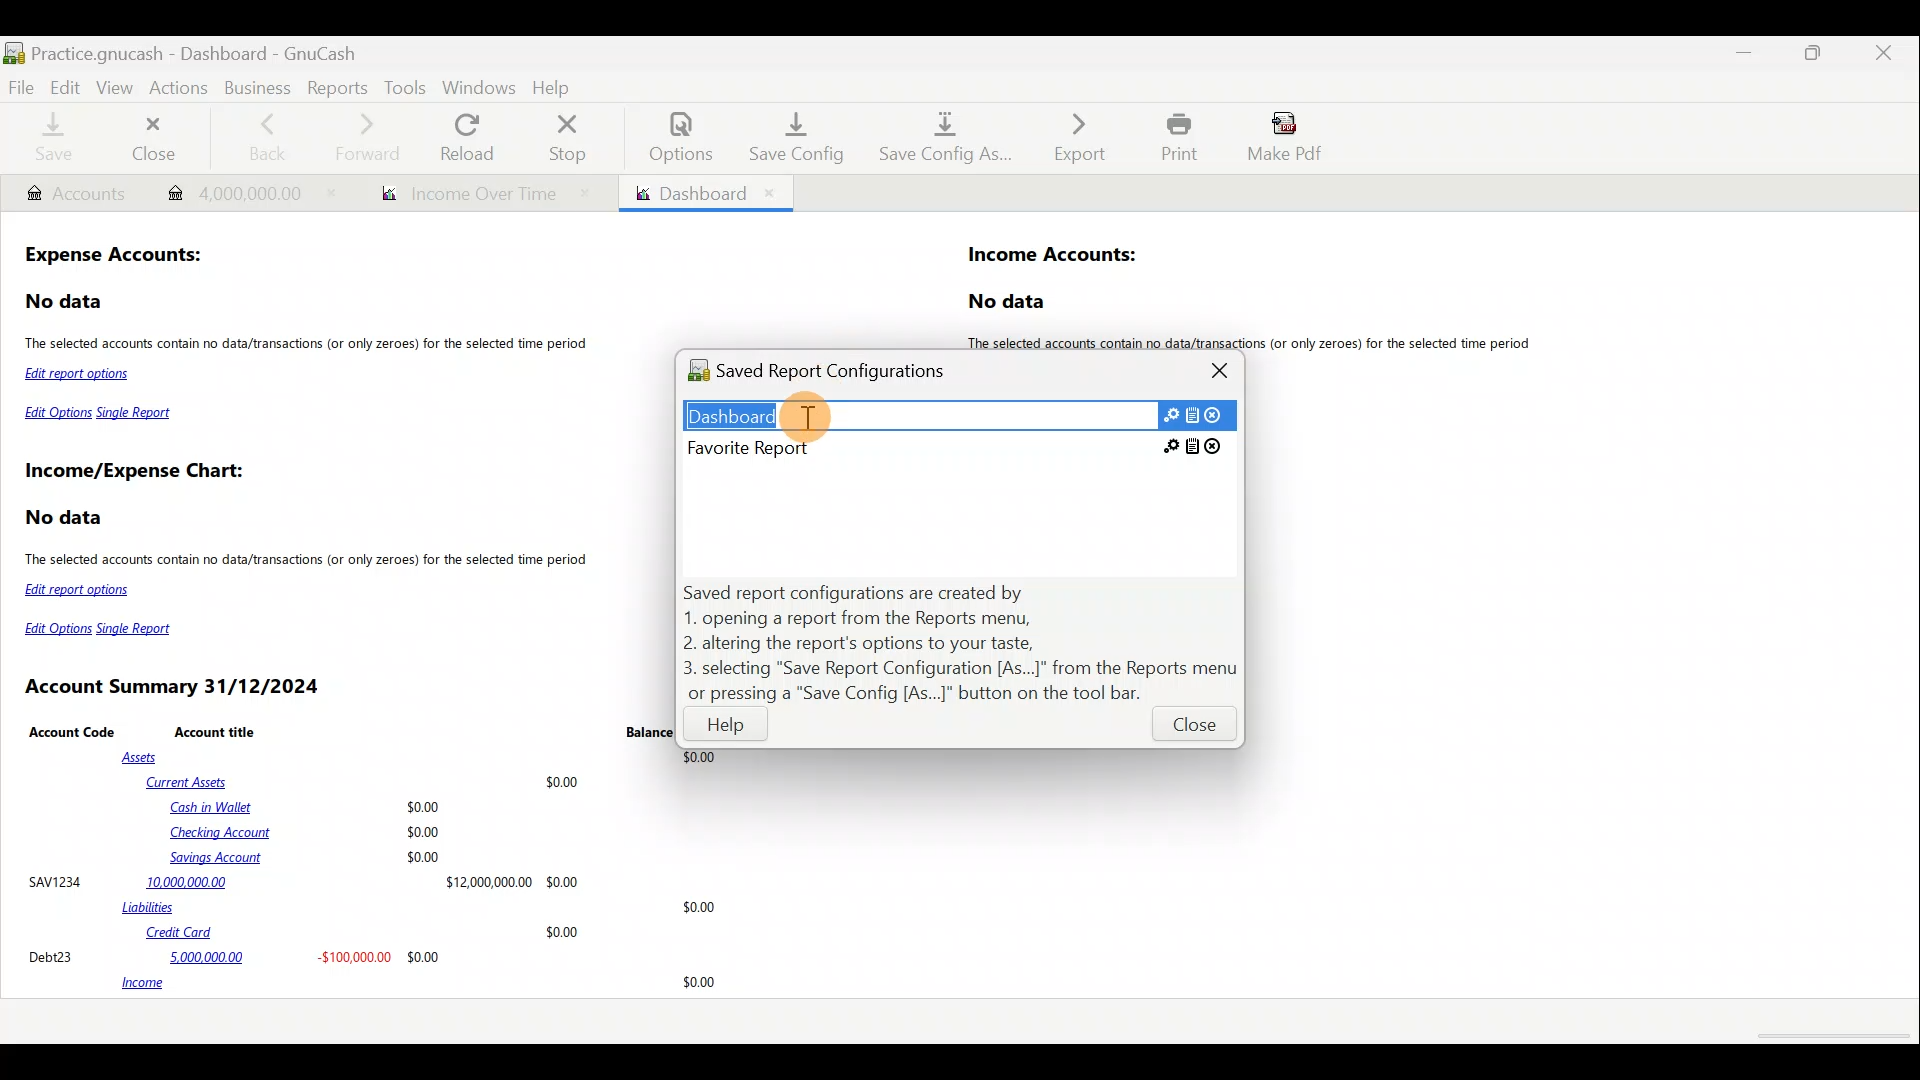  What do you see at coordinates (1069, 137) in the screenshot?
I see `Export` at bounding box center [1069, 137].